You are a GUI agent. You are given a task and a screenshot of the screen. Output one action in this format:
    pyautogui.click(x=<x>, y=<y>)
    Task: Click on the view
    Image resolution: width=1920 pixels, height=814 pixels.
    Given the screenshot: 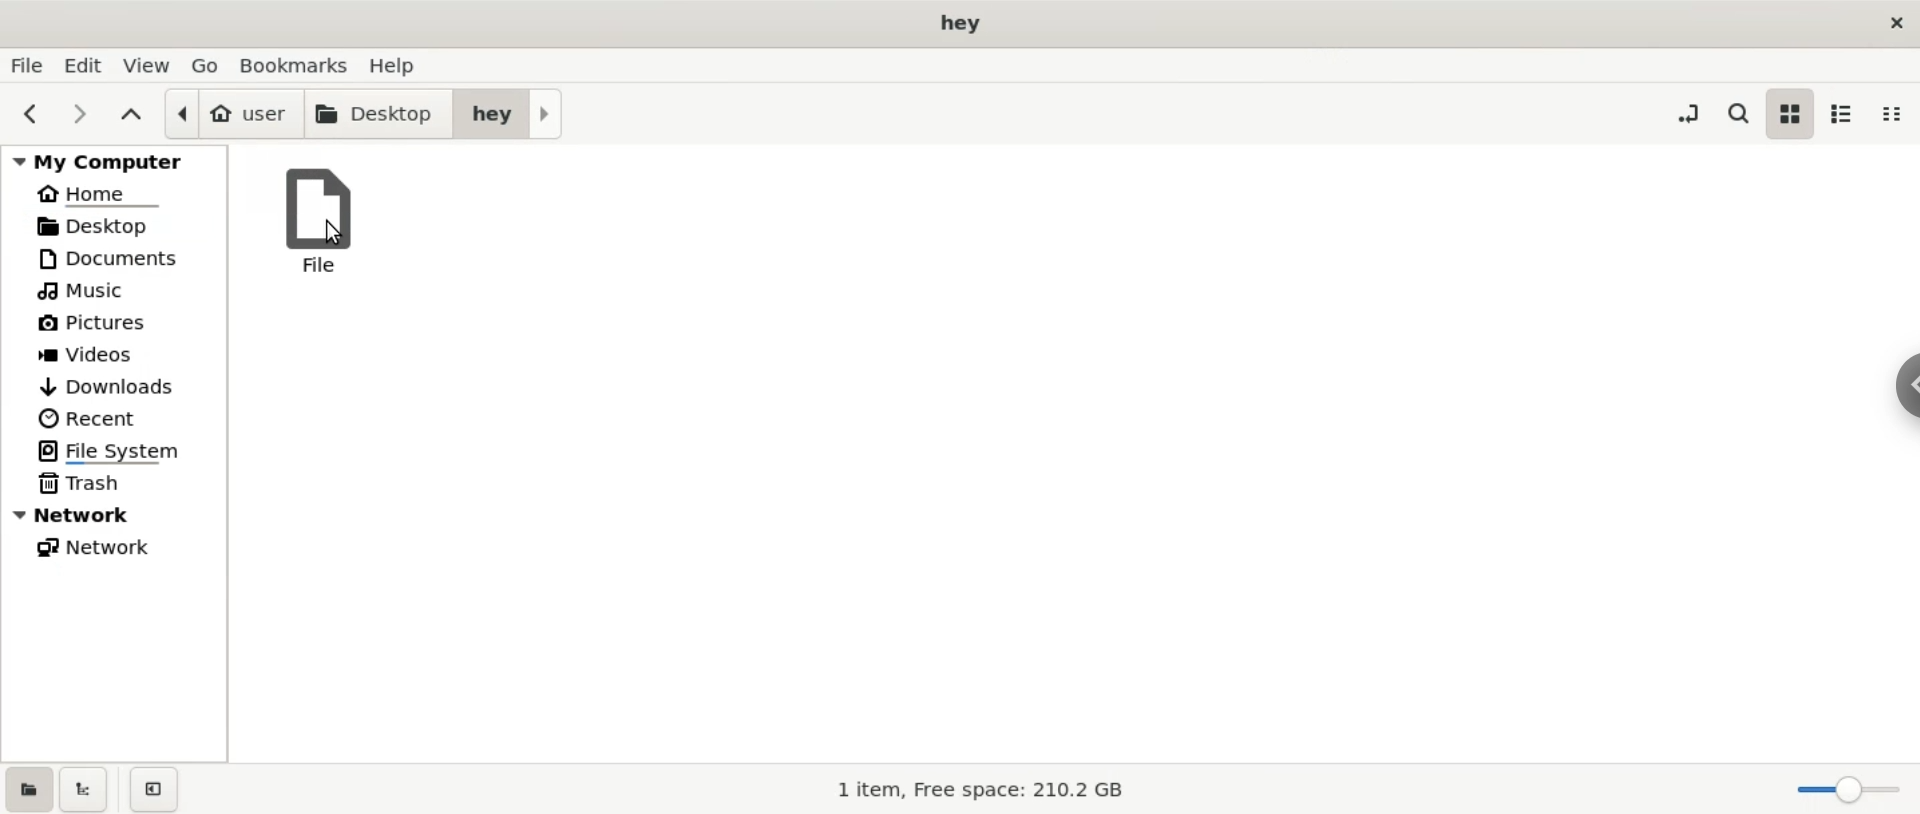 What is the action you would take?
    pyautogui.click(x=144, y=66)
    